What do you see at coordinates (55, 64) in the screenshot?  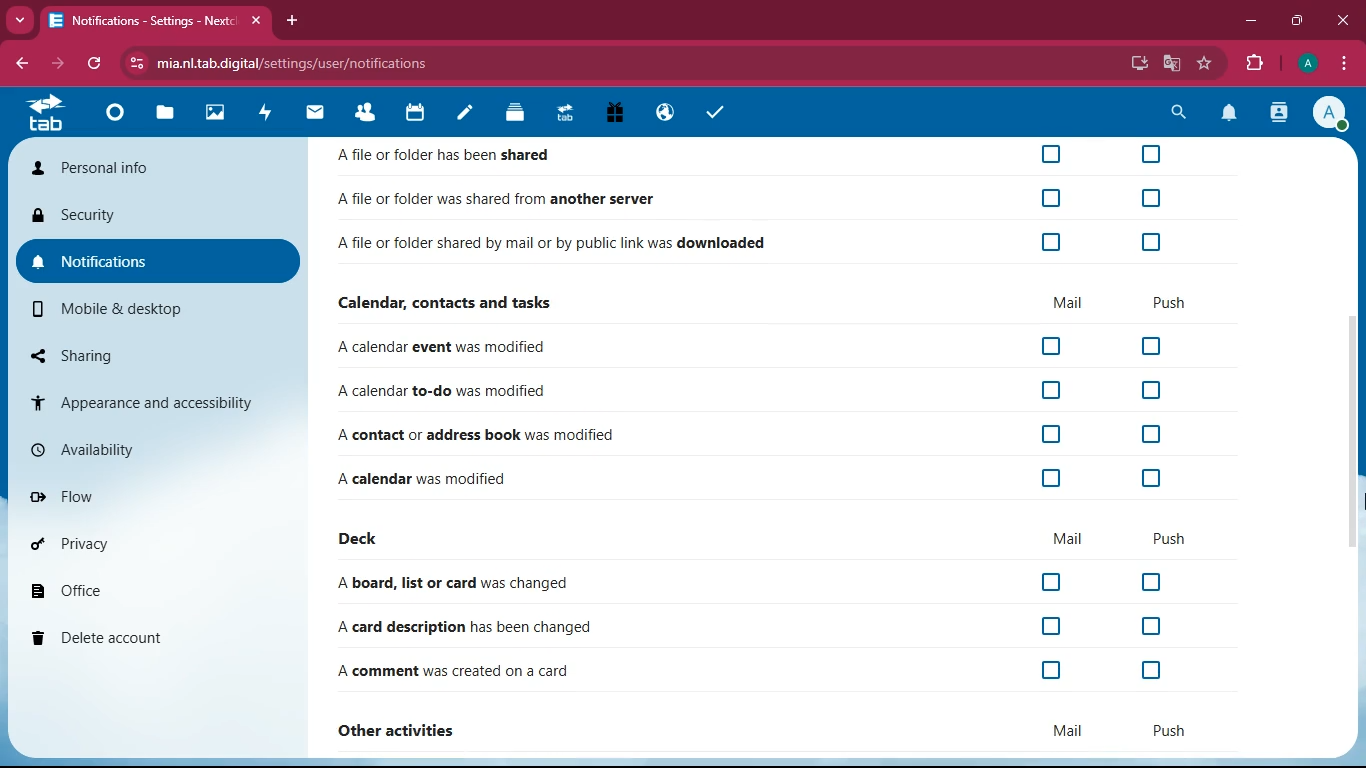 I see `forward` at bounding box center [55, 64].